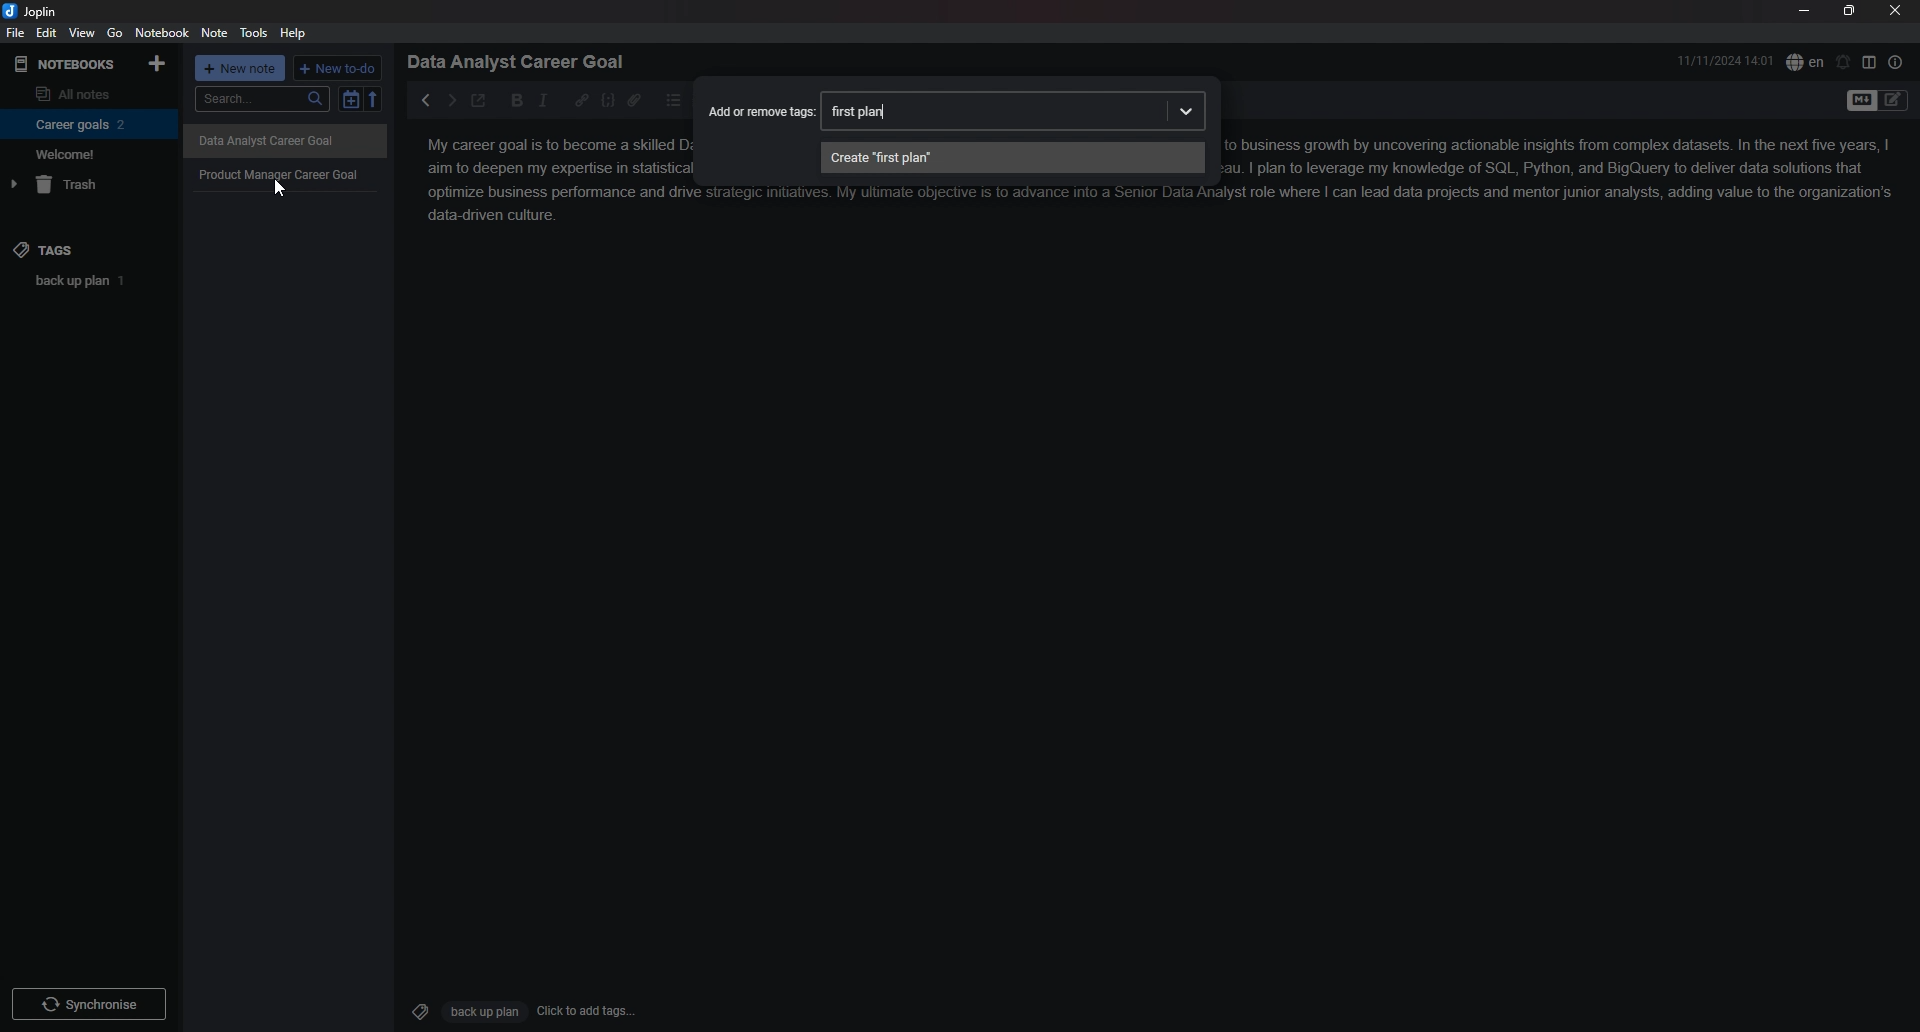  Describe the element at coordinates (84, 153) in the screenshot. I see `Welcome!` at that location.